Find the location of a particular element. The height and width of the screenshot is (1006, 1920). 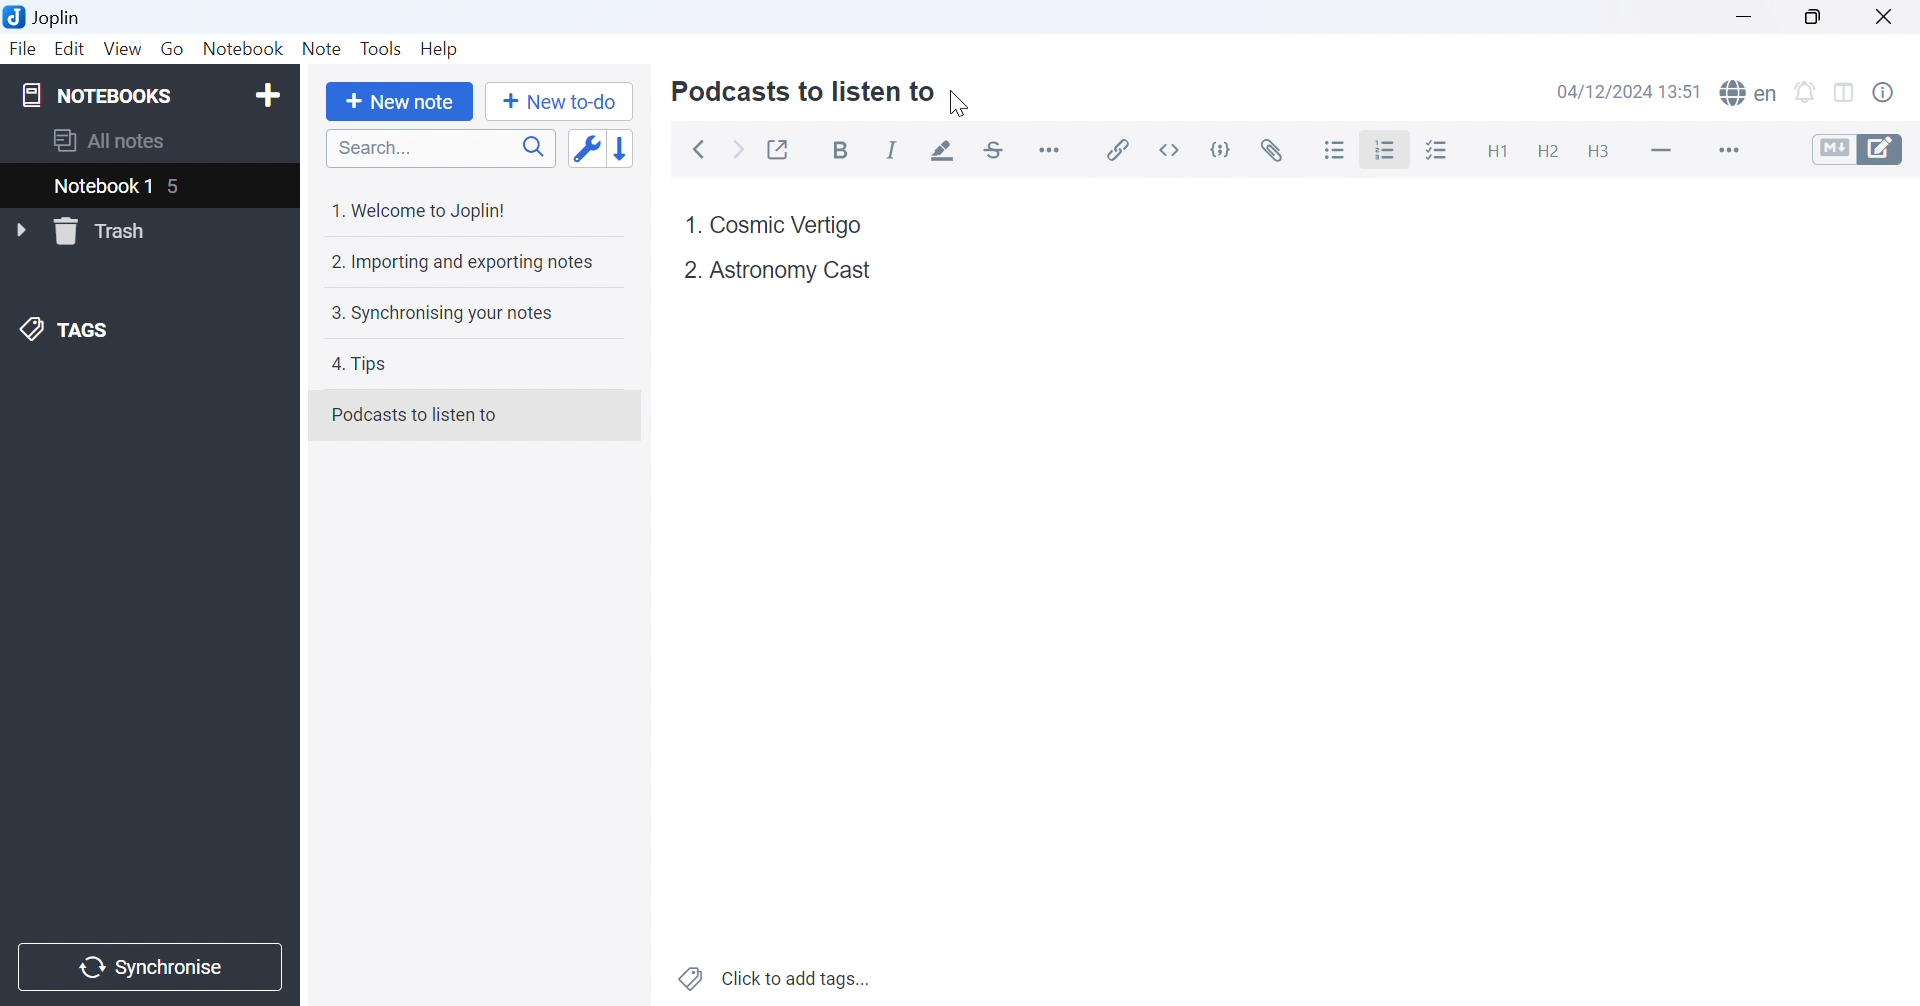

Checkbox list is located at coordinates (1439, 150).